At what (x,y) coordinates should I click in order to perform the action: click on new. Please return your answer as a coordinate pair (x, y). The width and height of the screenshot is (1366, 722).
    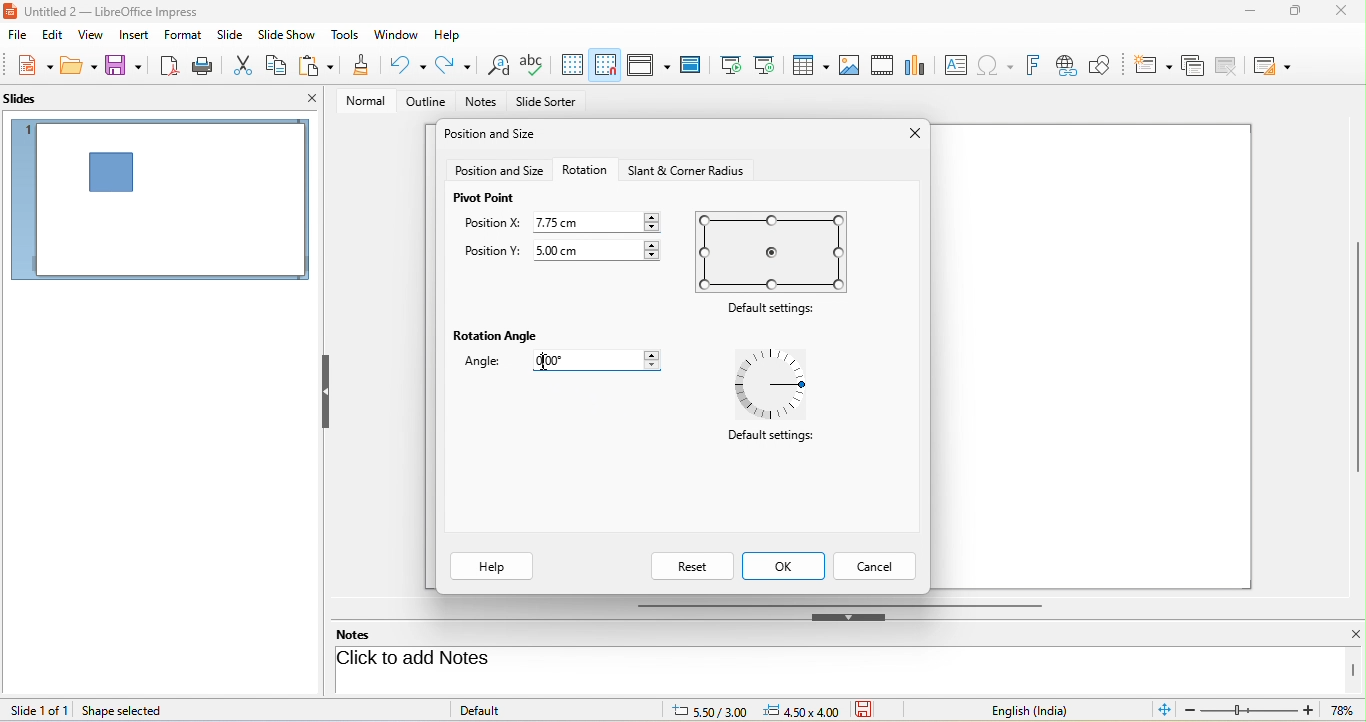
    Looking at the image, I should click on (28, 67).